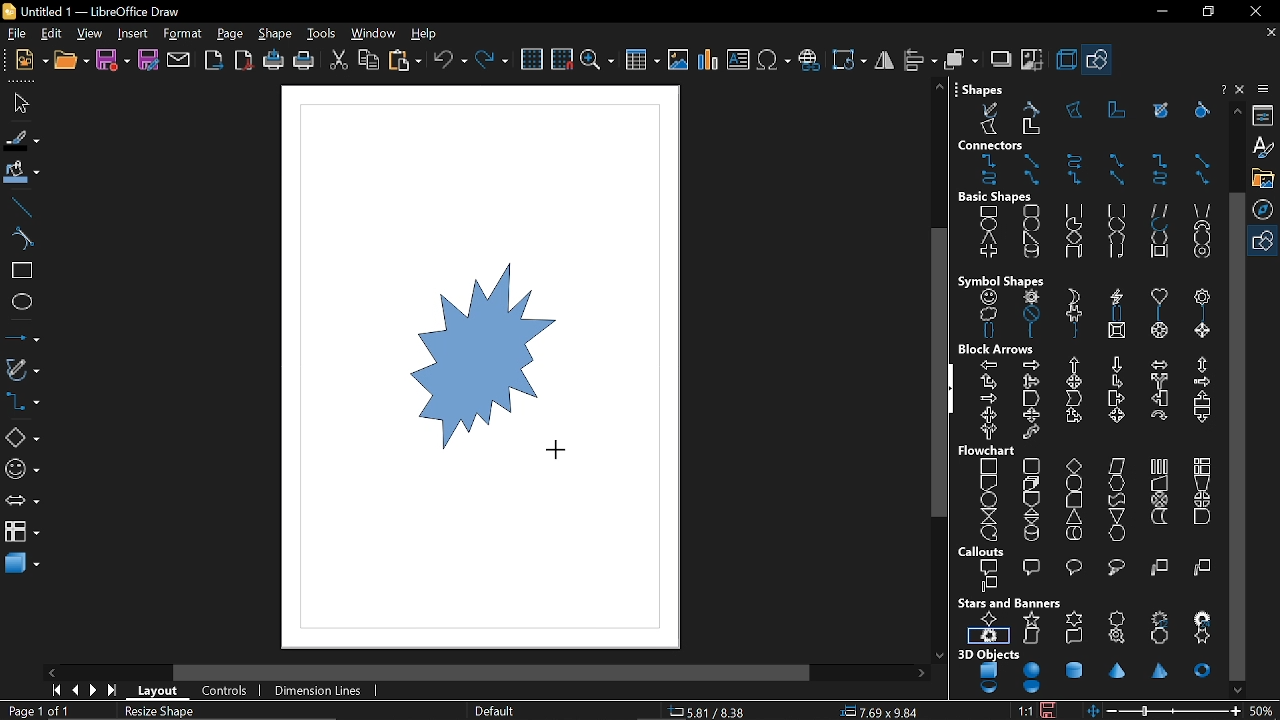  Describe the element at coordinates (148, 60) in the screenshot. I see `save as` at that location.